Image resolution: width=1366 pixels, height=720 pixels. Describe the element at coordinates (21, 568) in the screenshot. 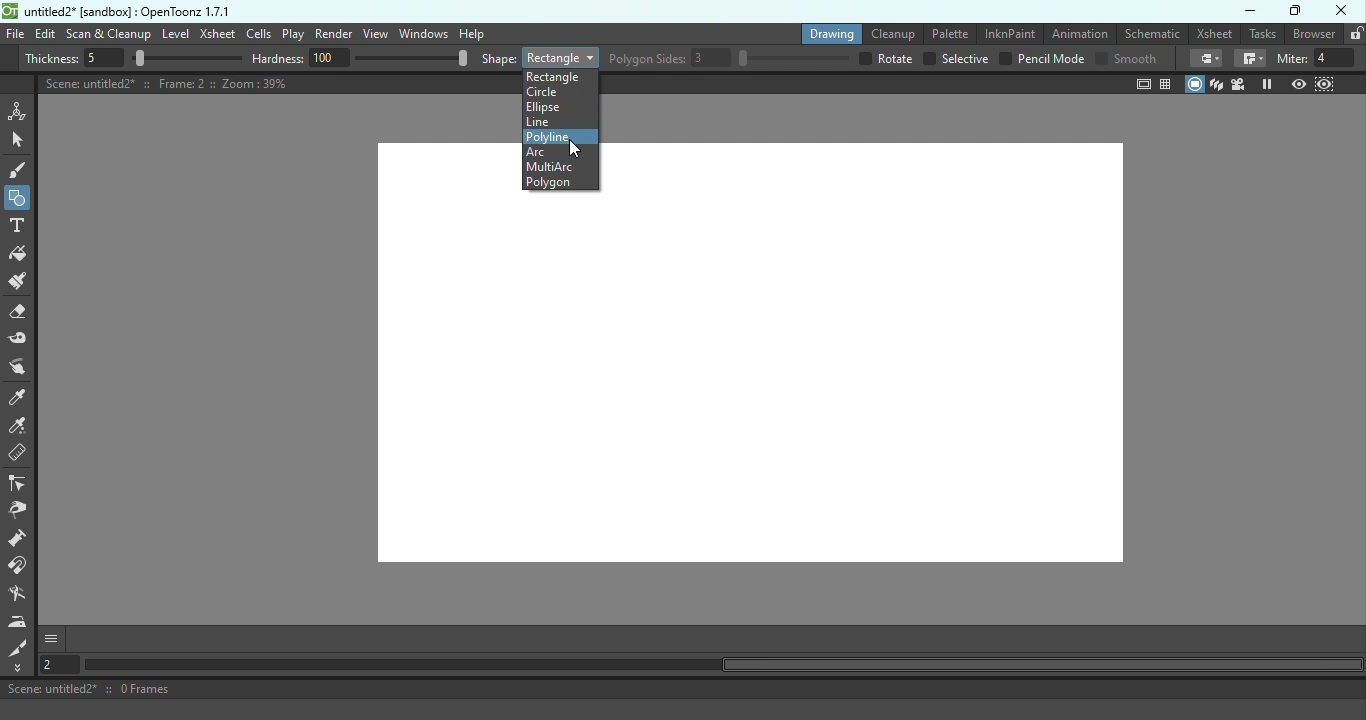

I see `Magnet tool` at that location.